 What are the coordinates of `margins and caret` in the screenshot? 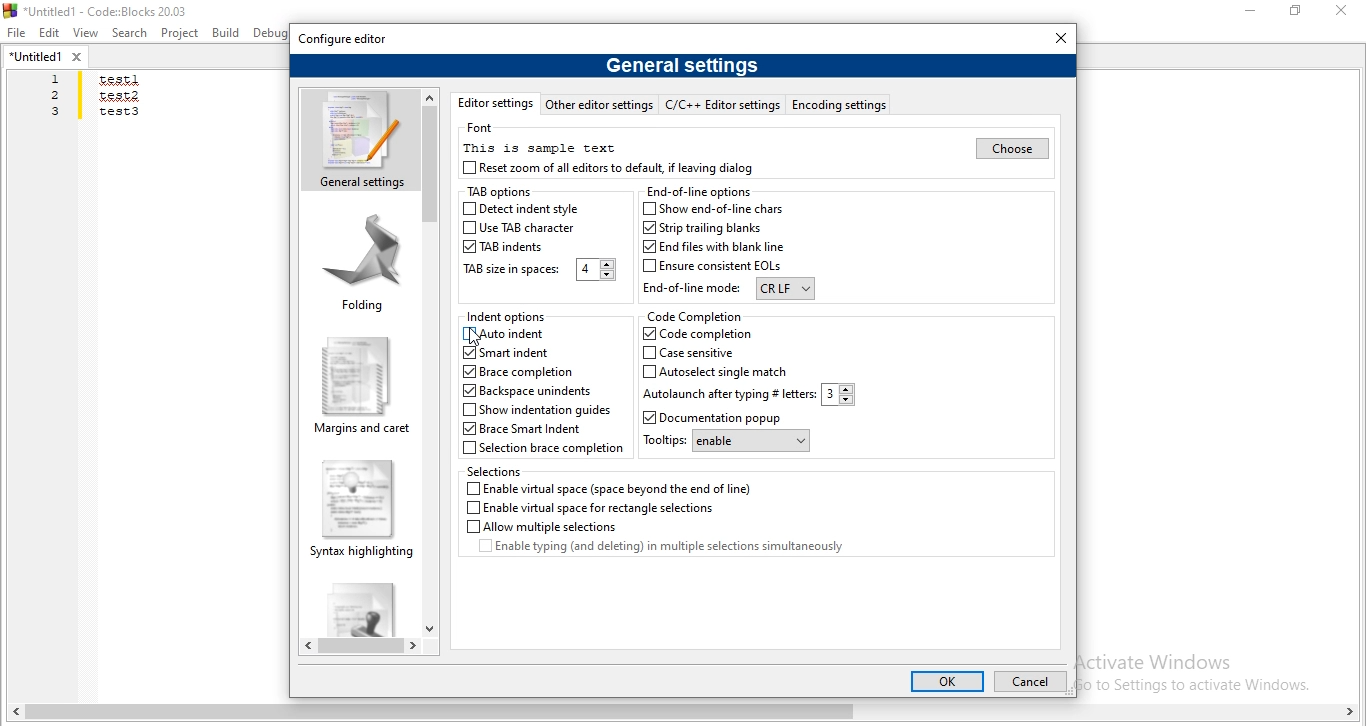 It's located at (362, 386).